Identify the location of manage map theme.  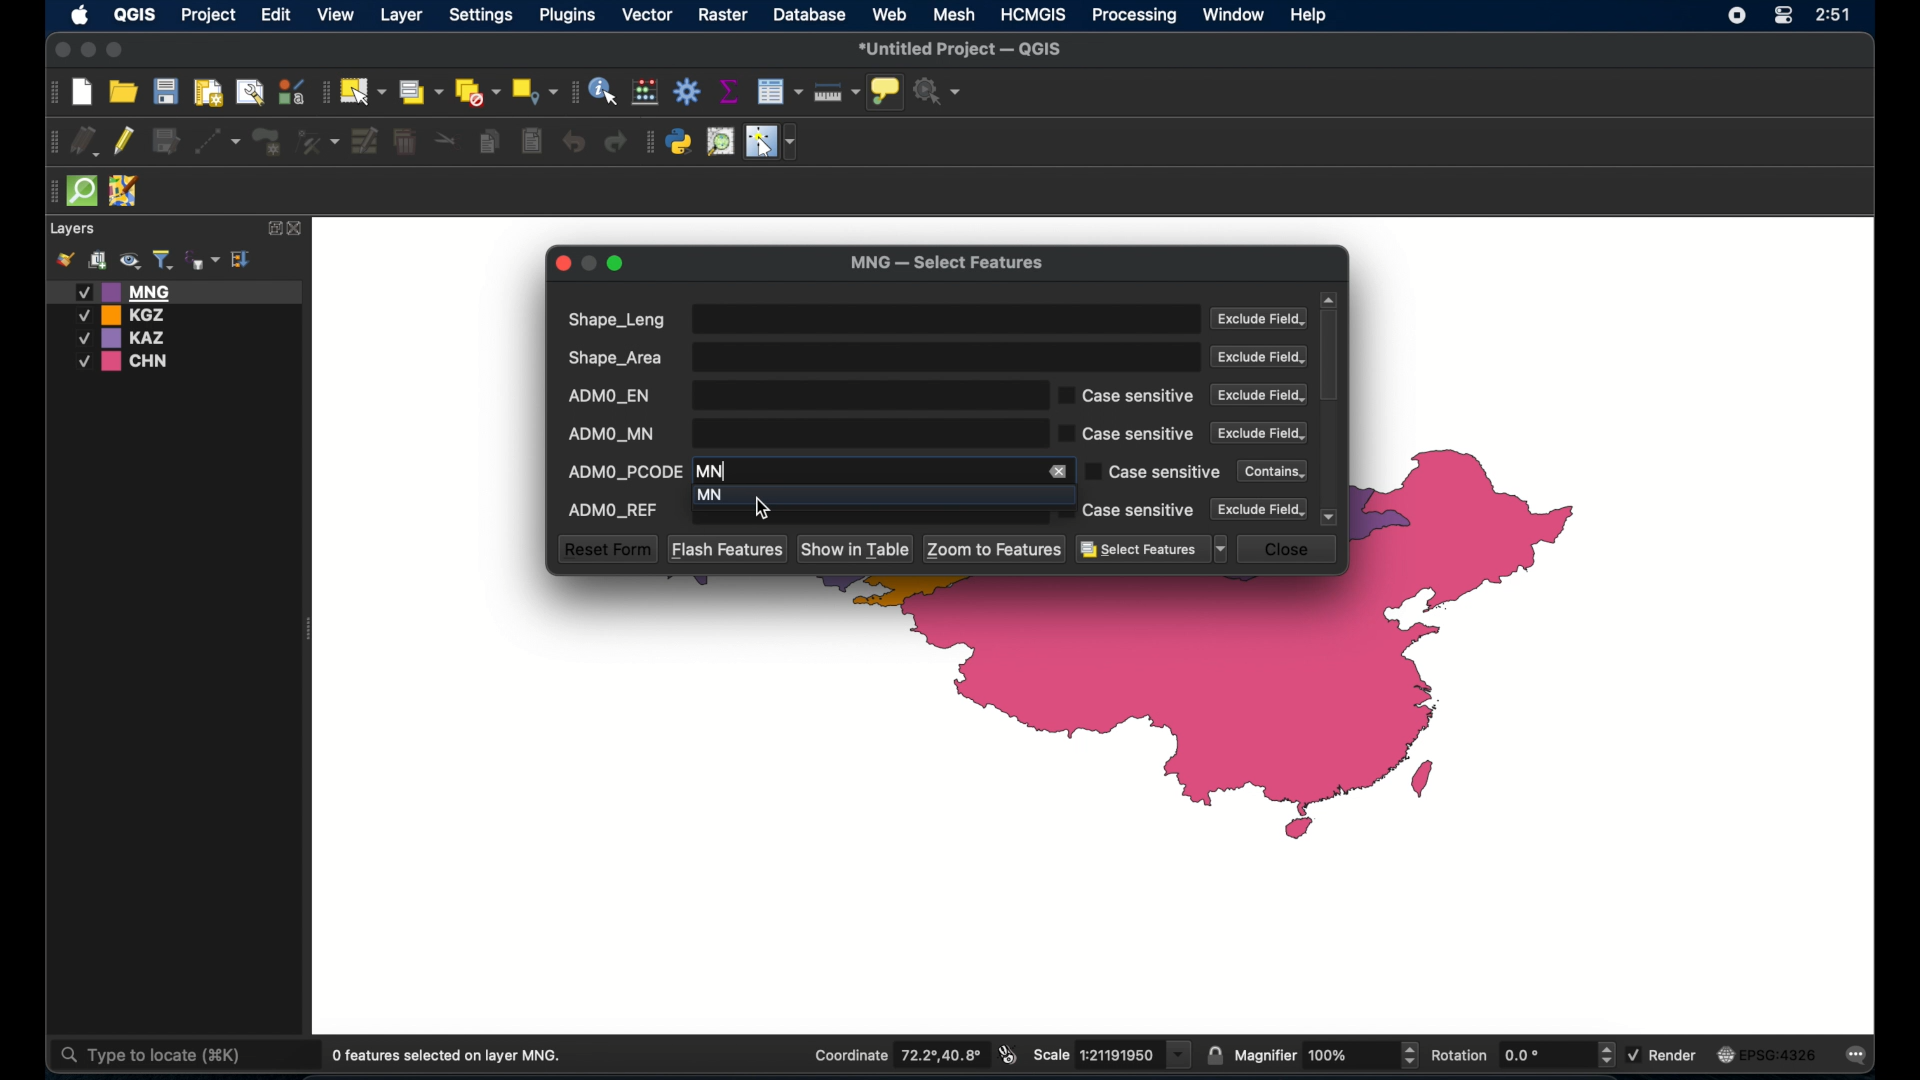
(129, 261).